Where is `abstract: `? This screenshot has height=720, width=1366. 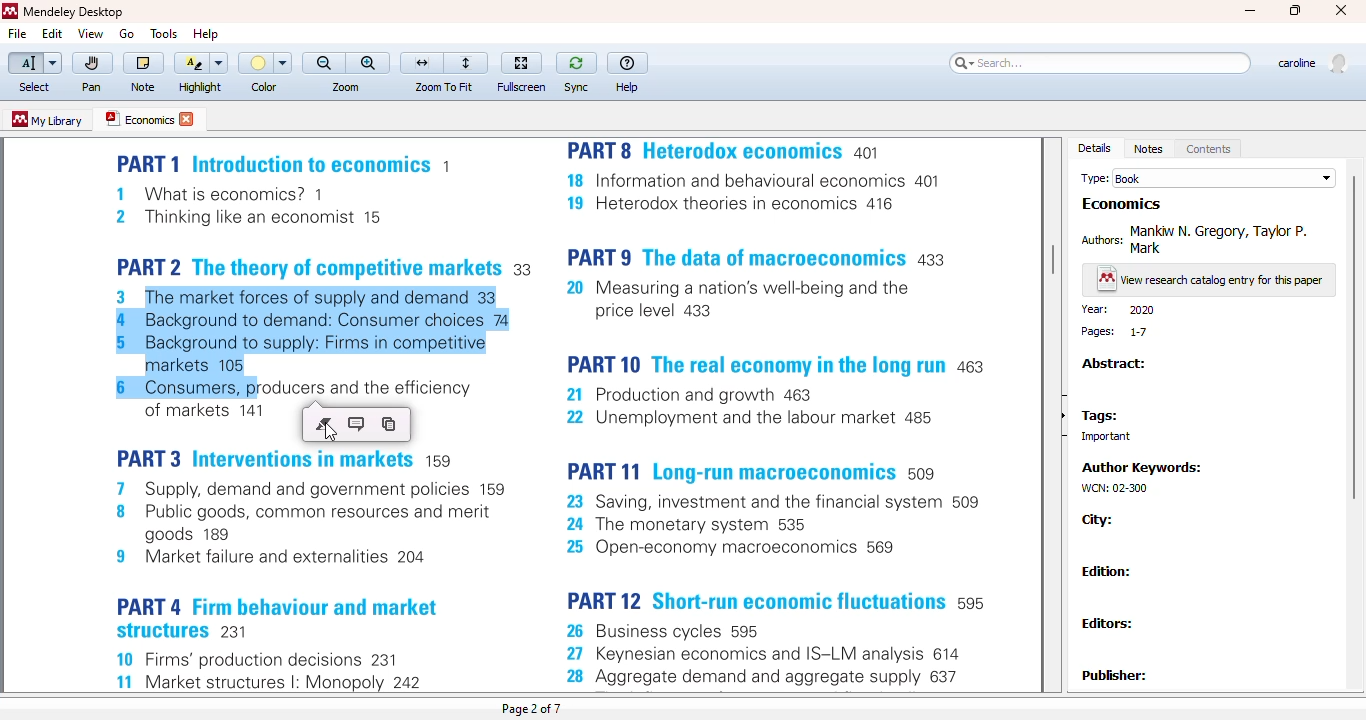
abstract:  is located at coordinates (1113, 364).